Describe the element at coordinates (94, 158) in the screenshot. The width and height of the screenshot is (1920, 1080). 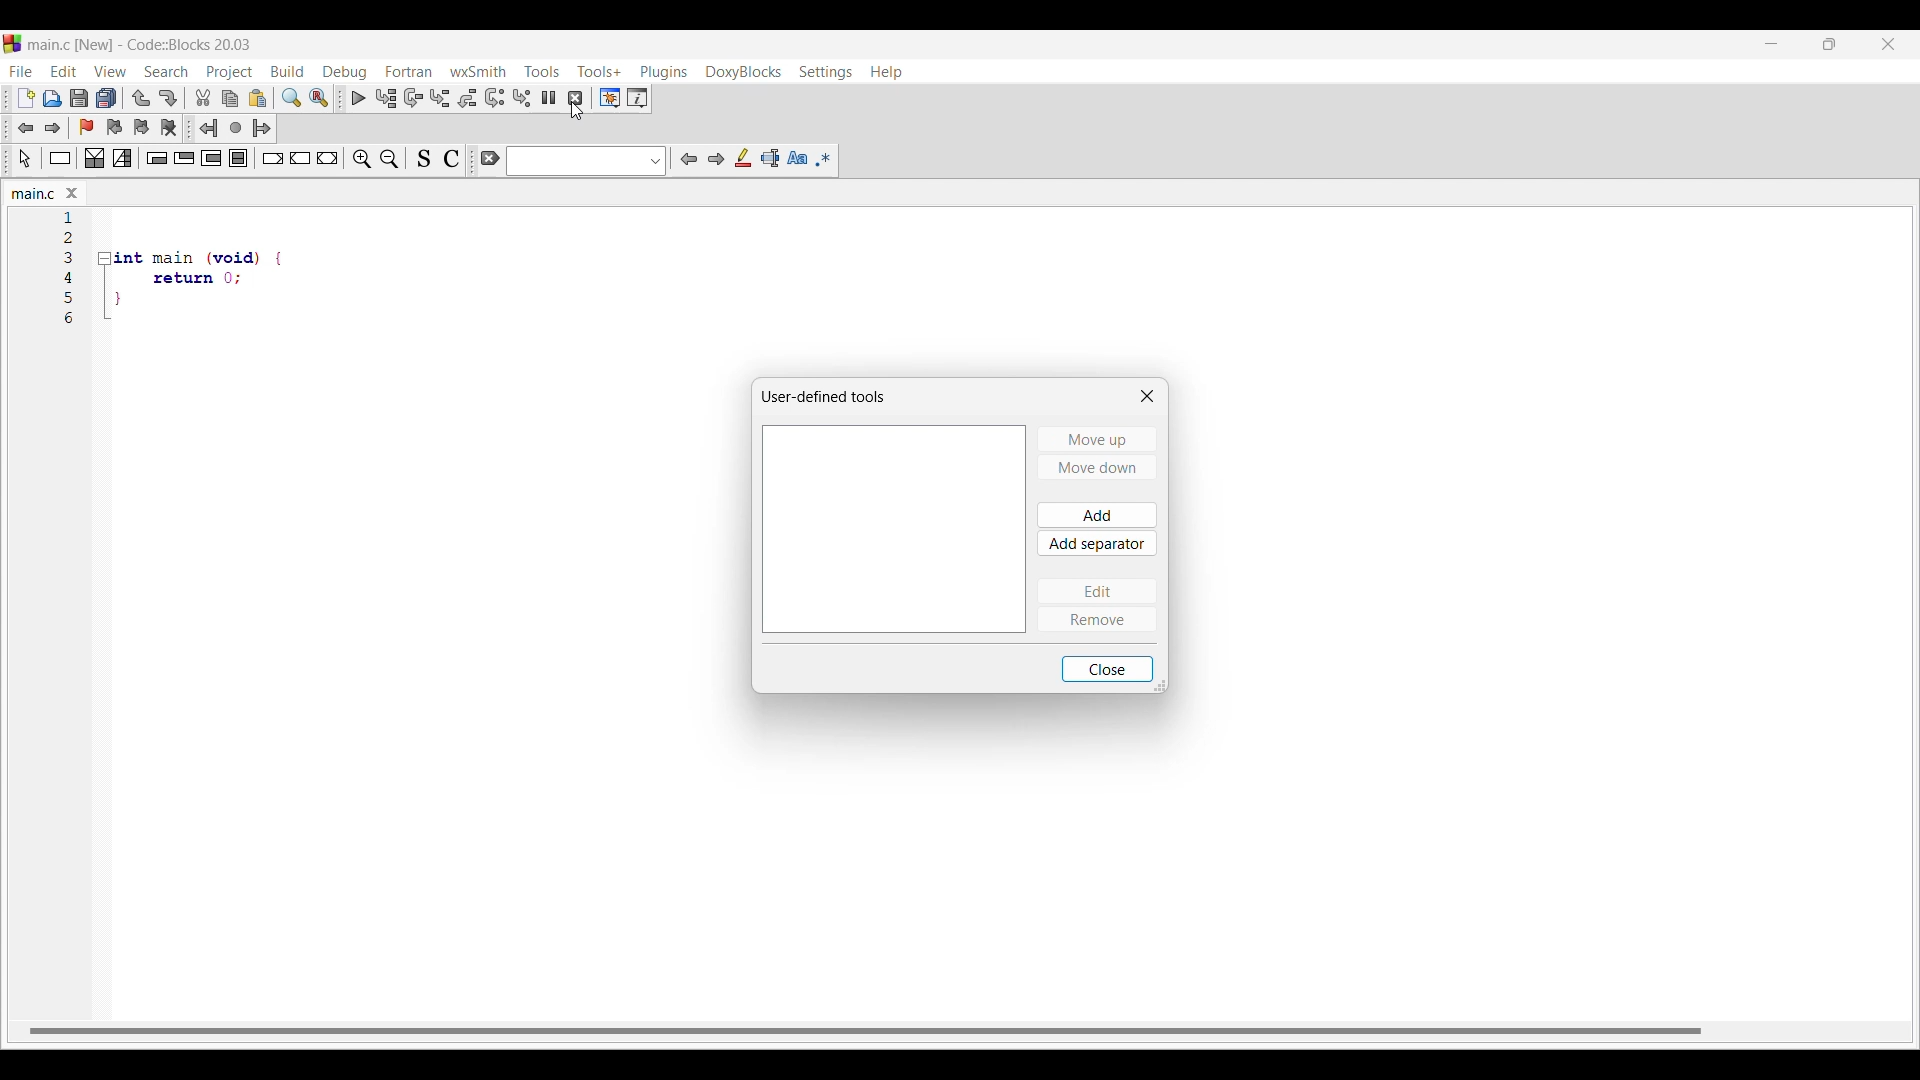
I see `Decision` at that location.